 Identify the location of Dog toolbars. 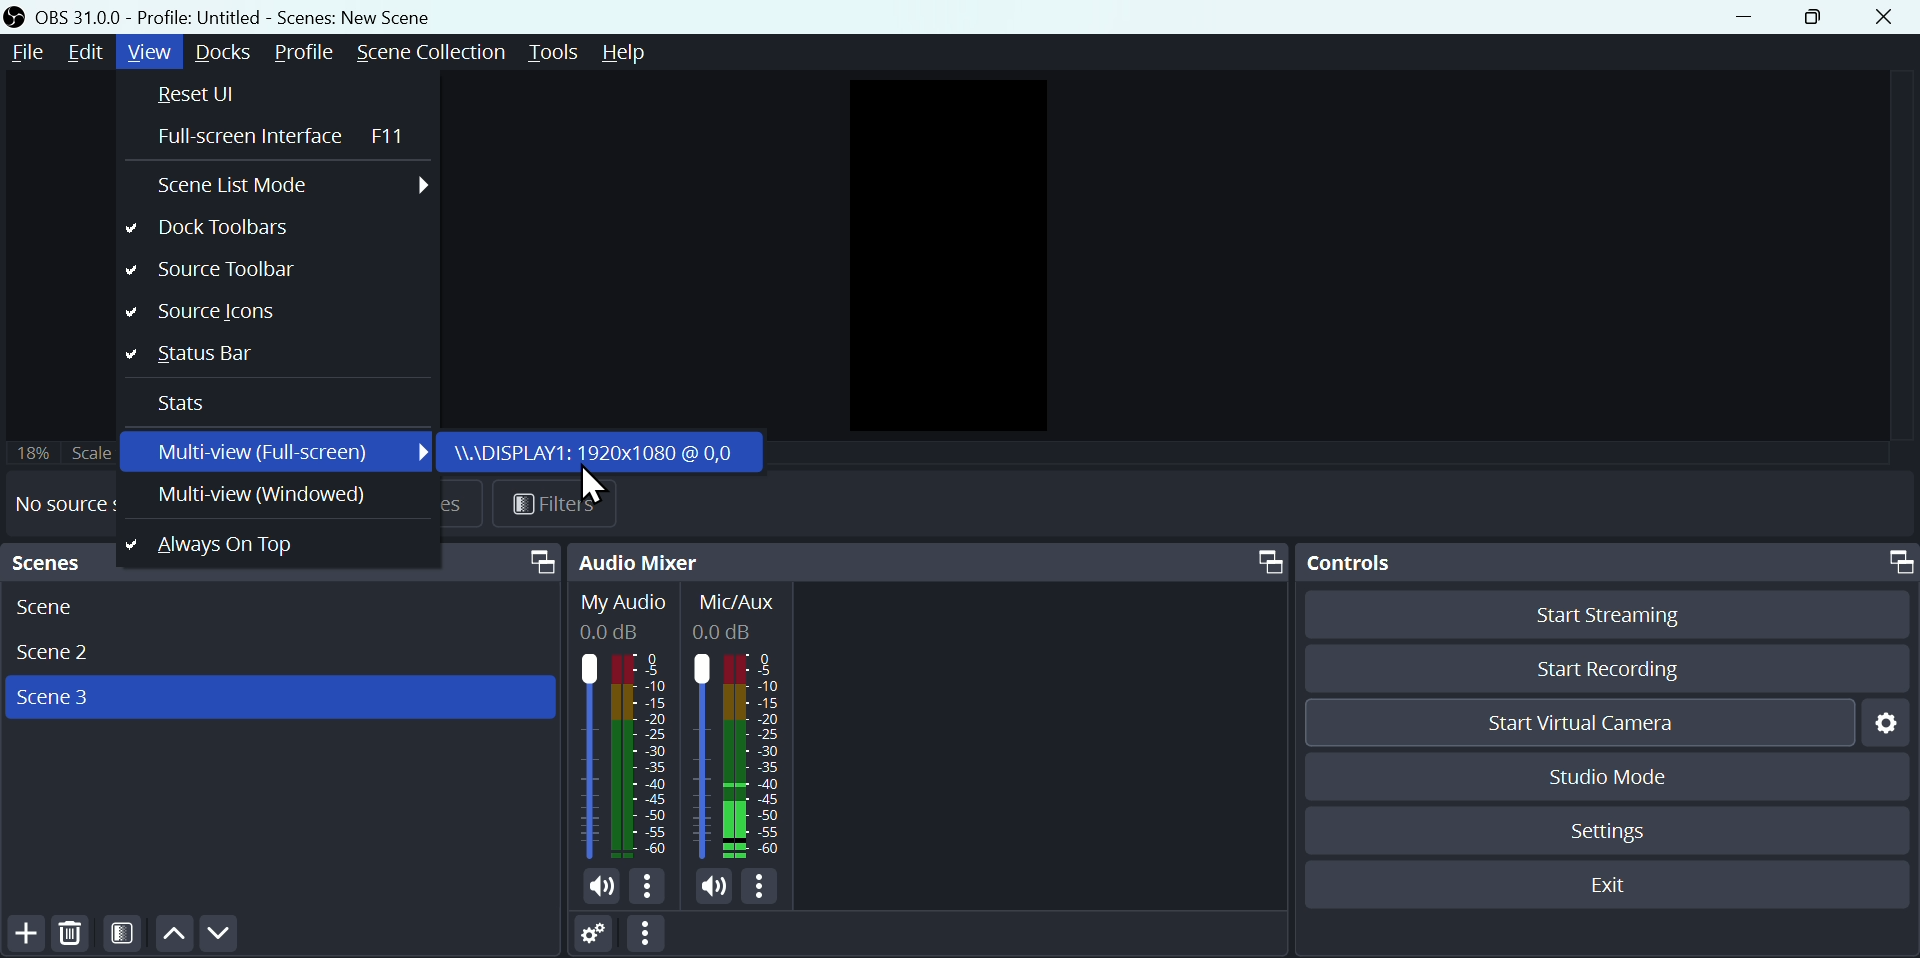
(273, 231).